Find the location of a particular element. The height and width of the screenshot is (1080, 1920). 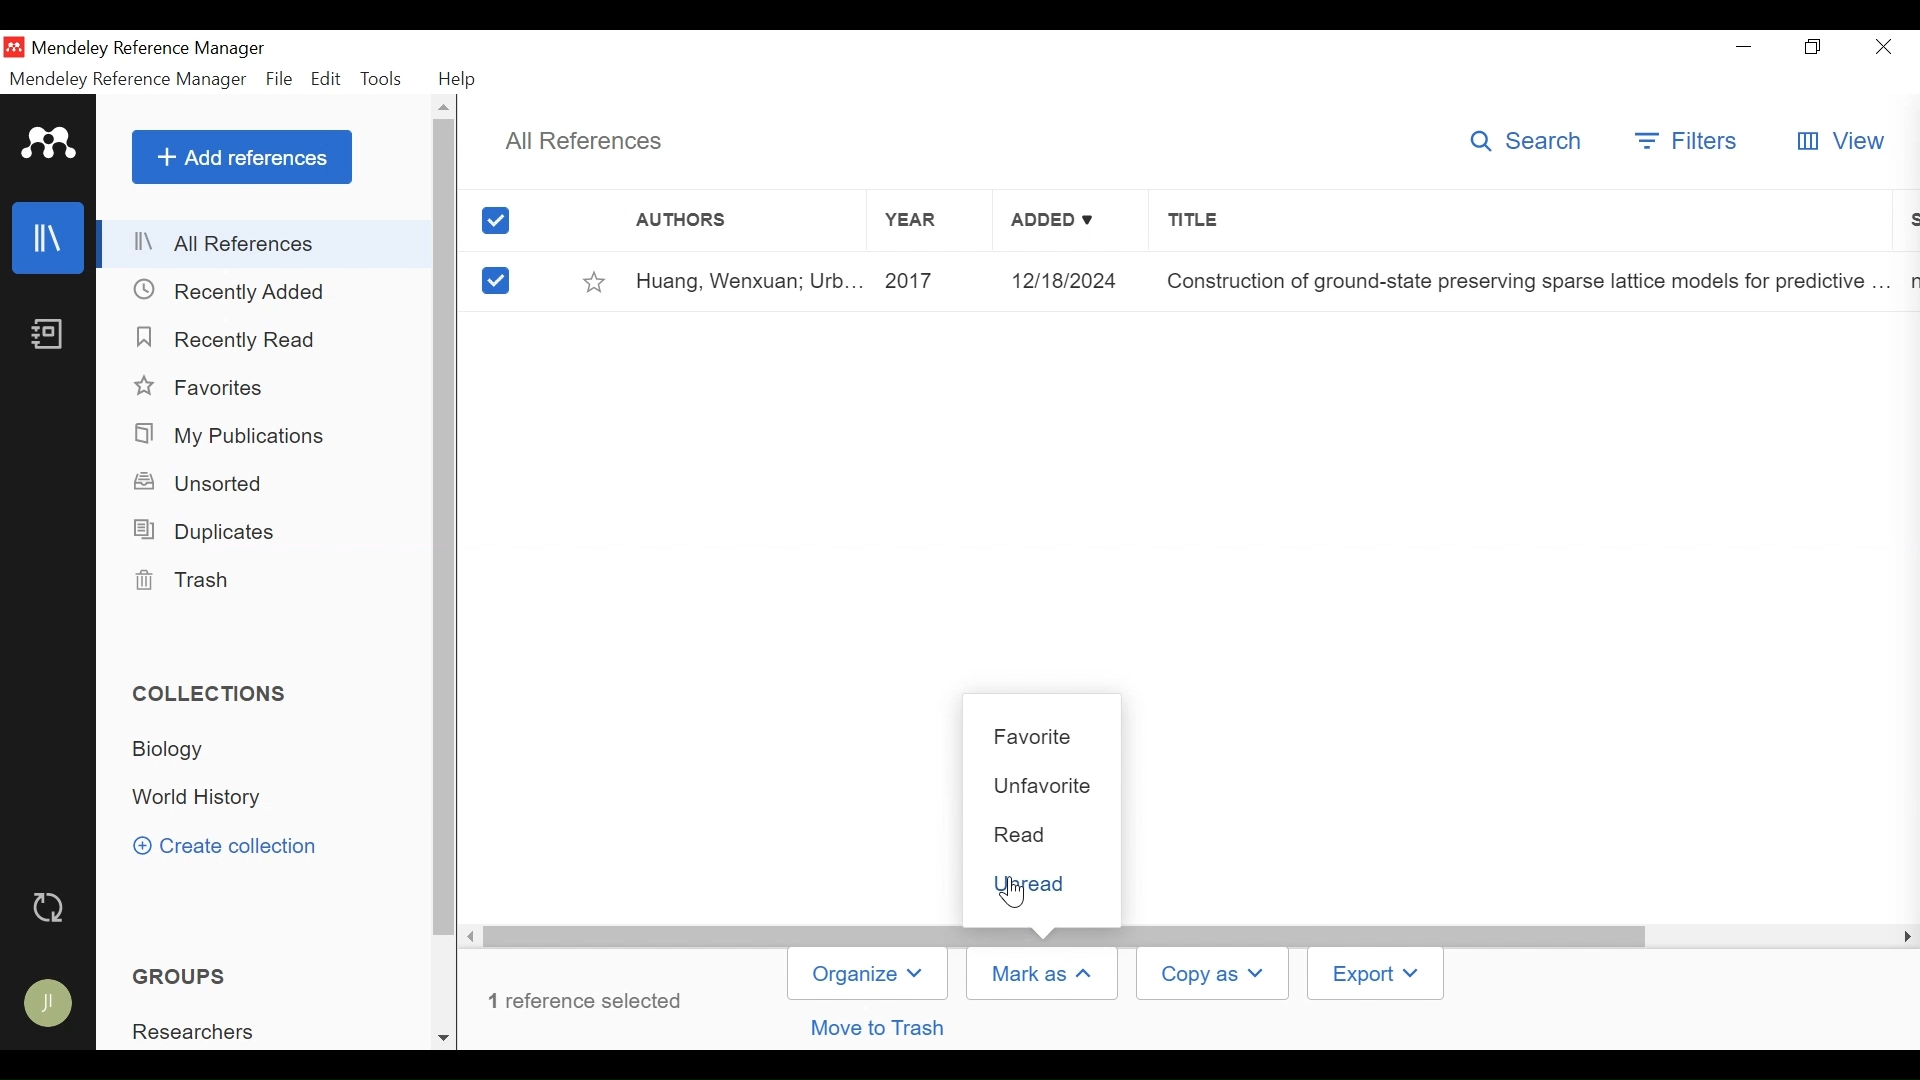

(un)select is located at coordinates (495, 281).